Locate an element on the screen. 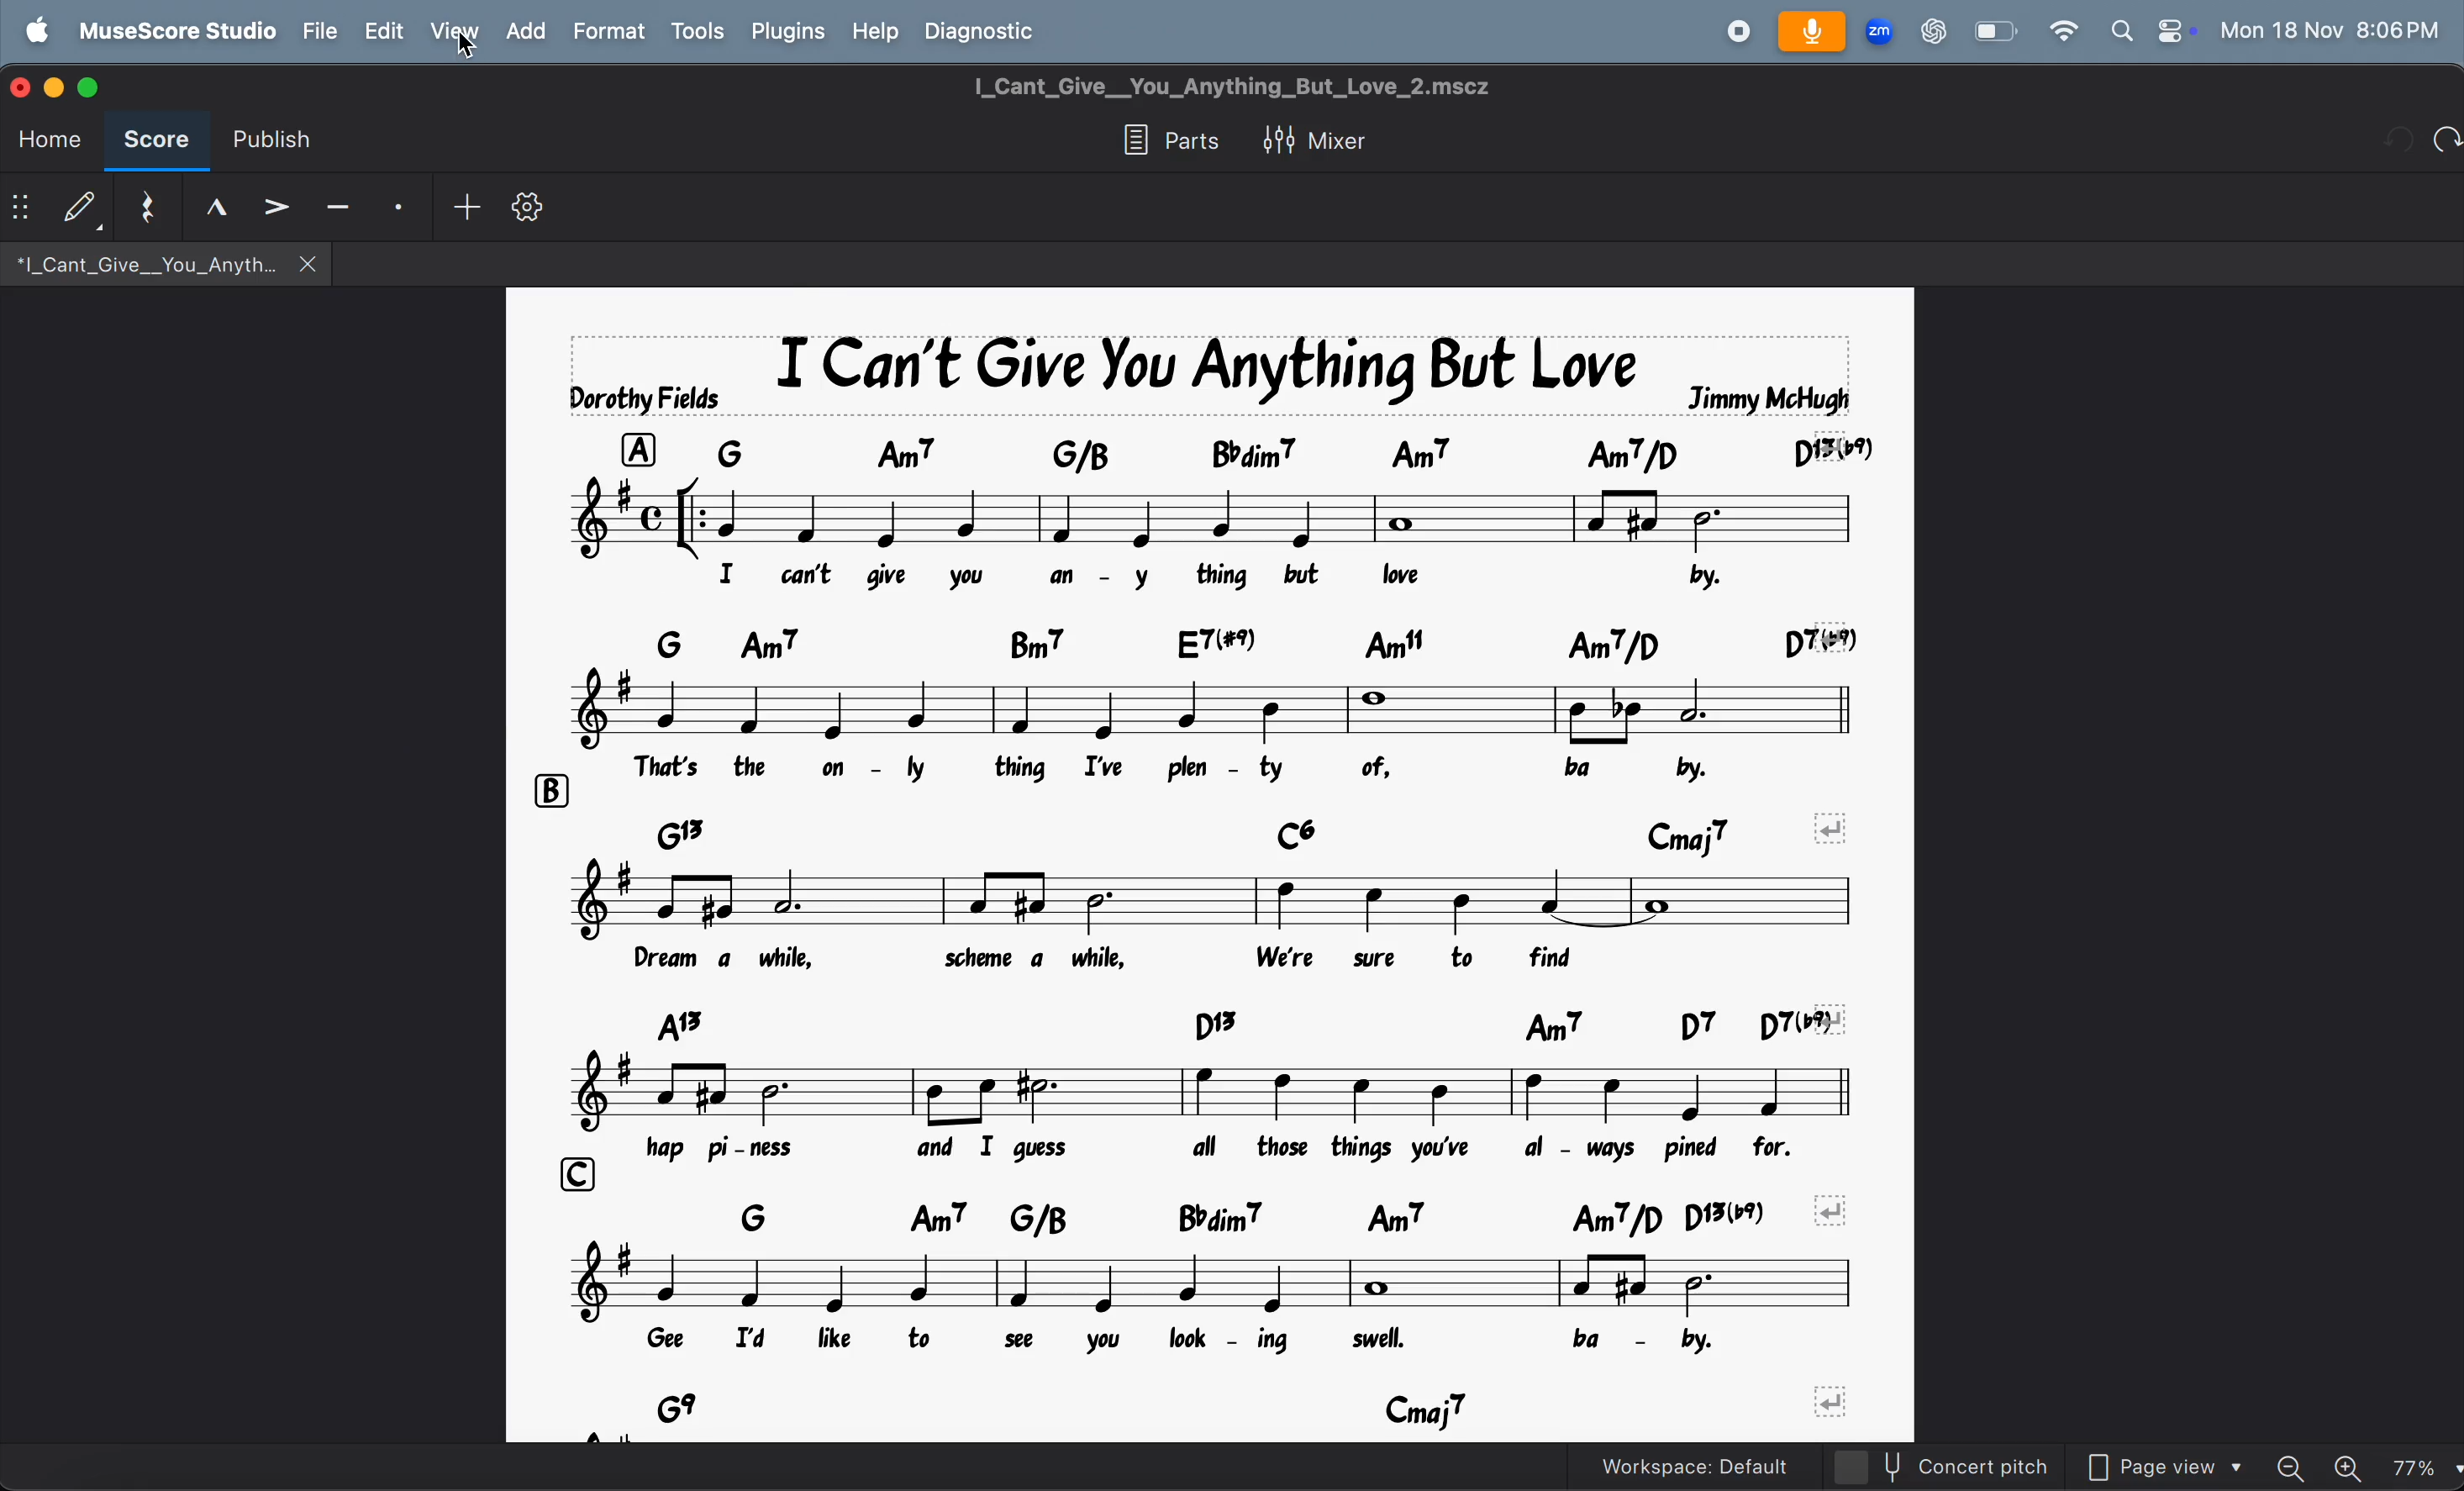 The image size is (2464, 1491). I_Cant_Give__You_Anything_But_Love_2.mscz is located at coordinates (1232, 87).